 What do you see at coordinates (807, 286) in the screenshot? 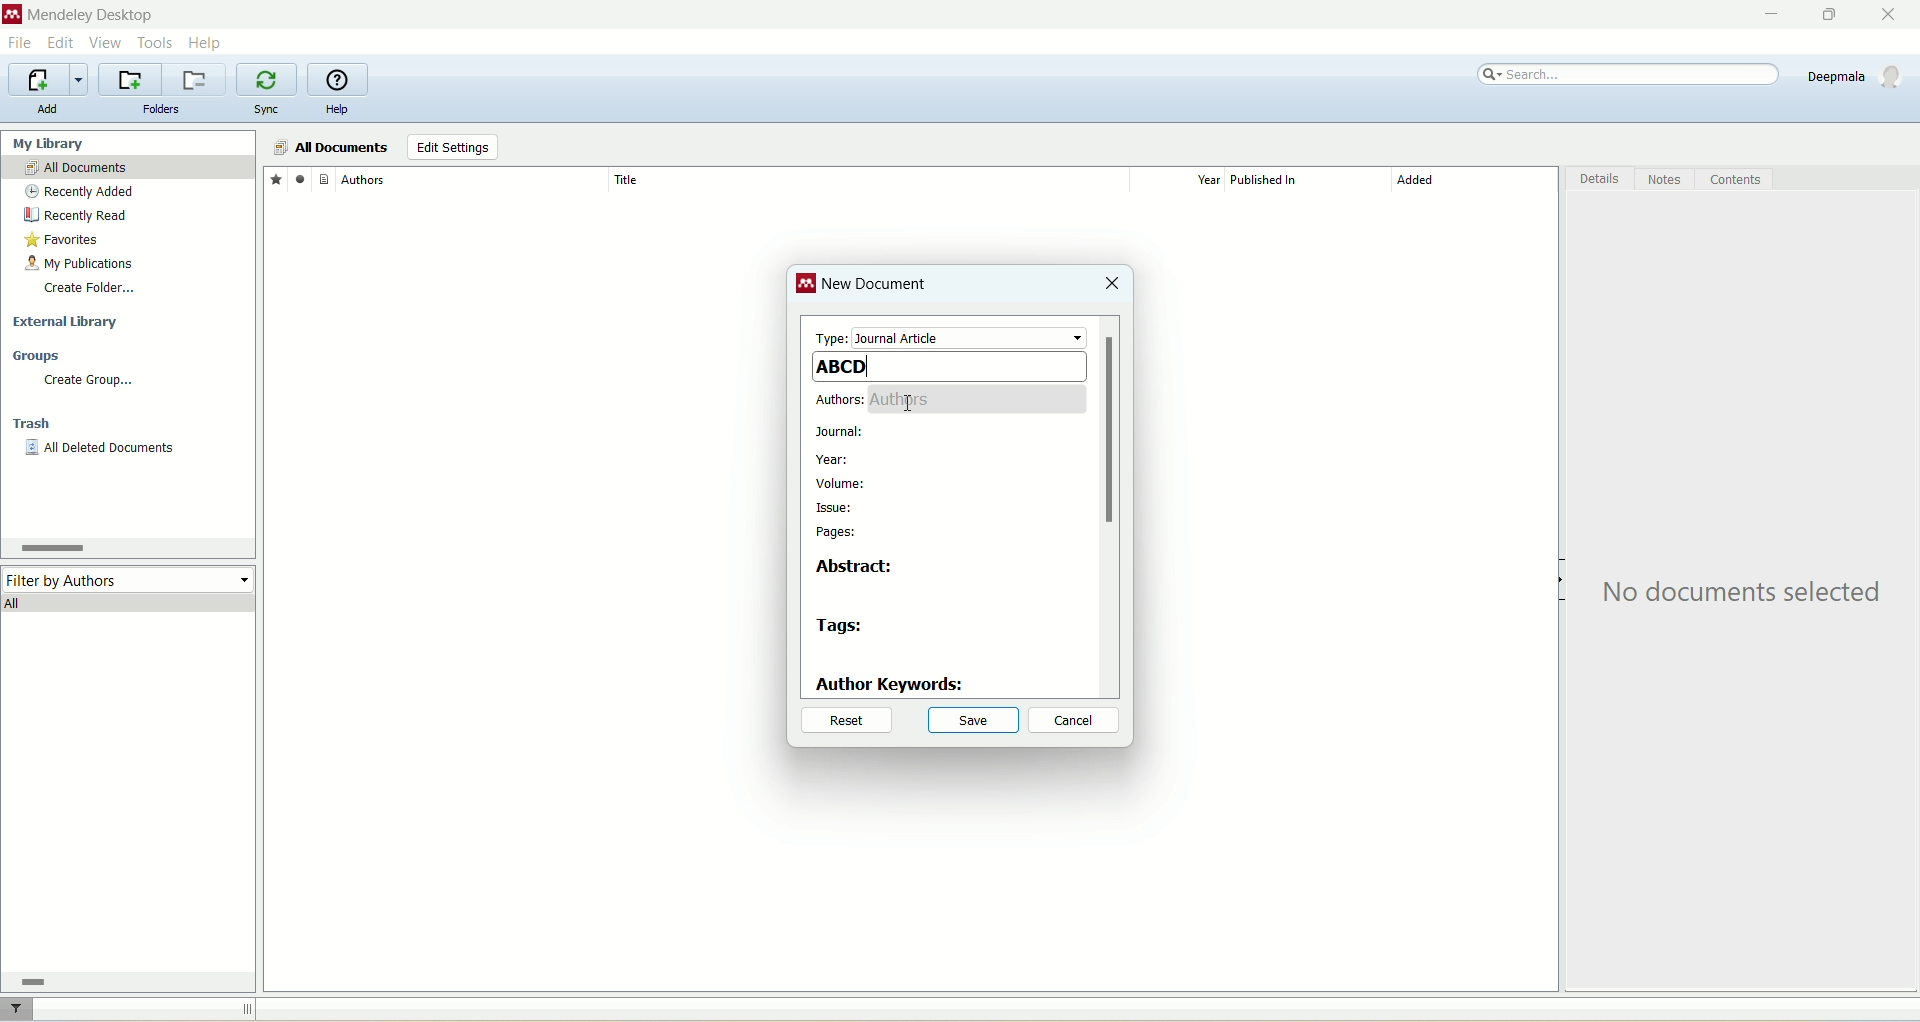
I see `logo` at bounding box center [807, 286].